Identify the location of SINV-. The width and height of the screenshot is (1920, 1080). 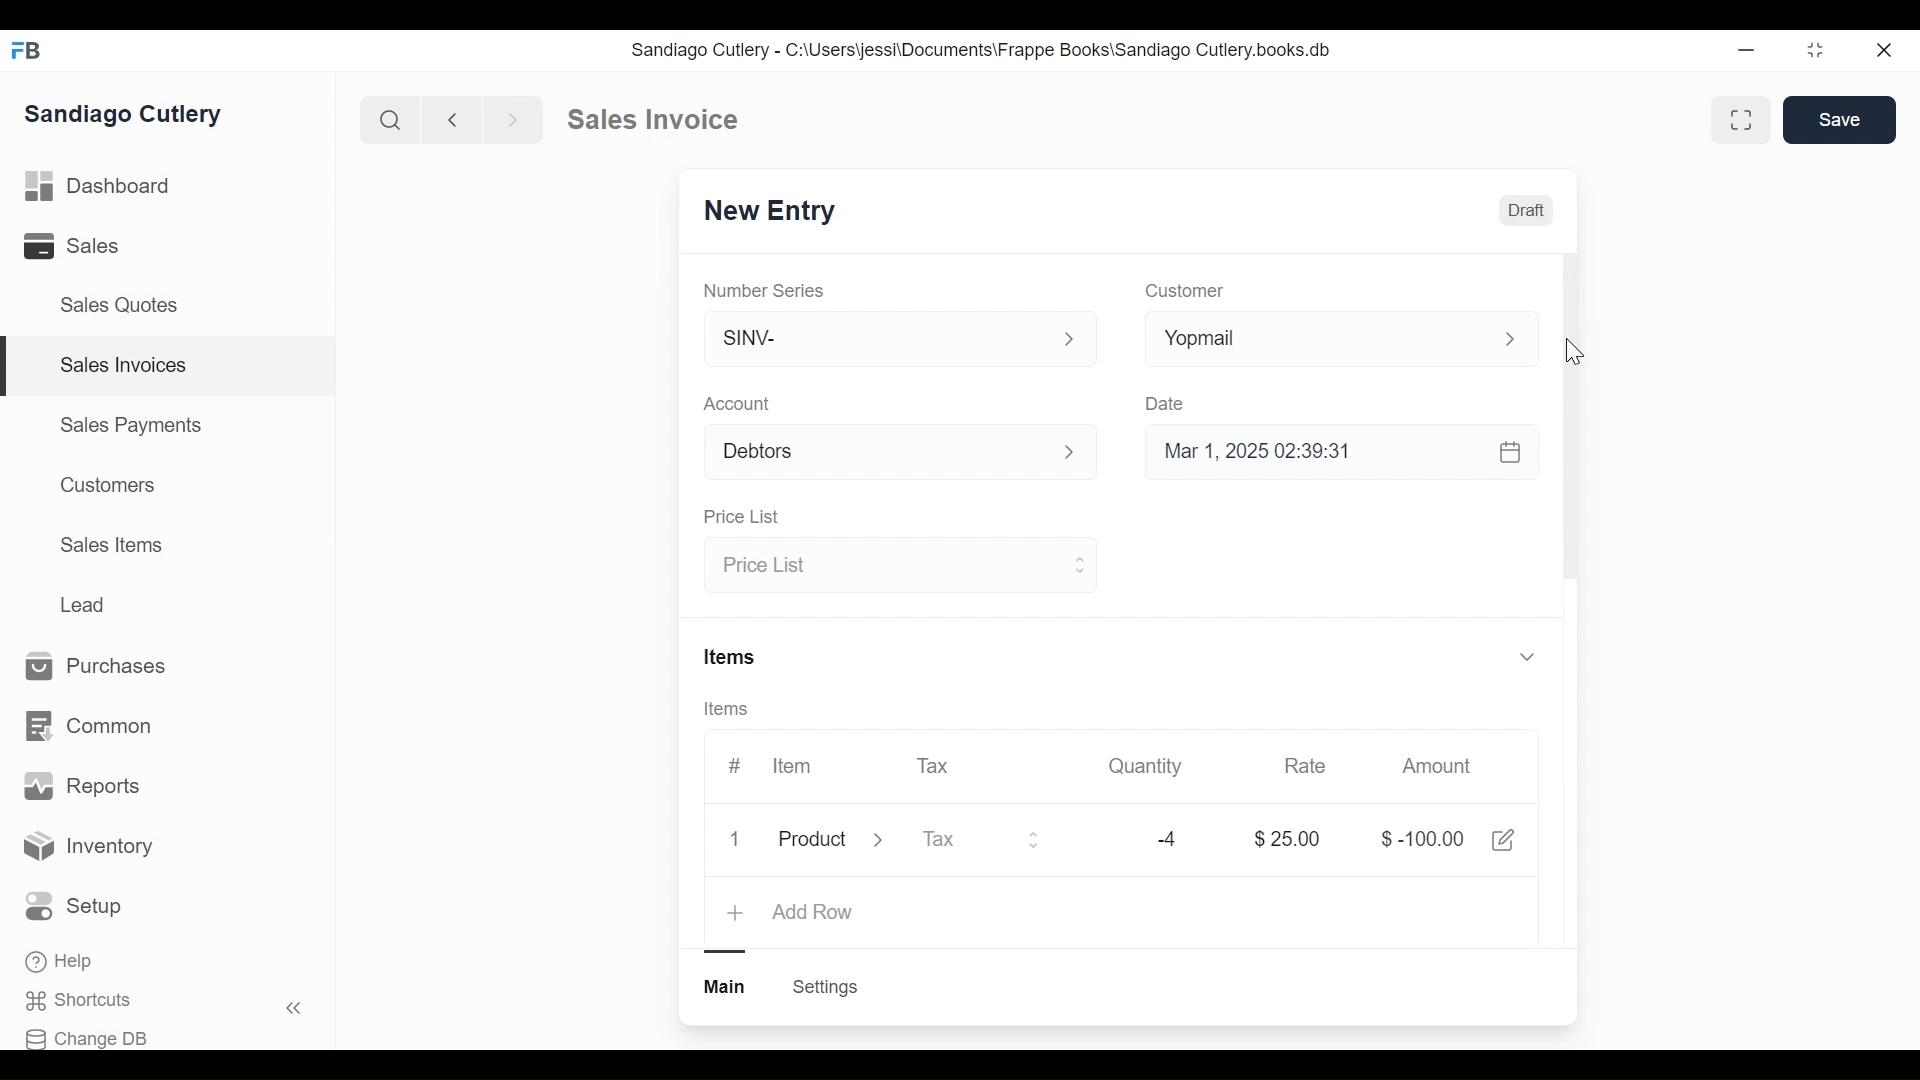
(892, 336).